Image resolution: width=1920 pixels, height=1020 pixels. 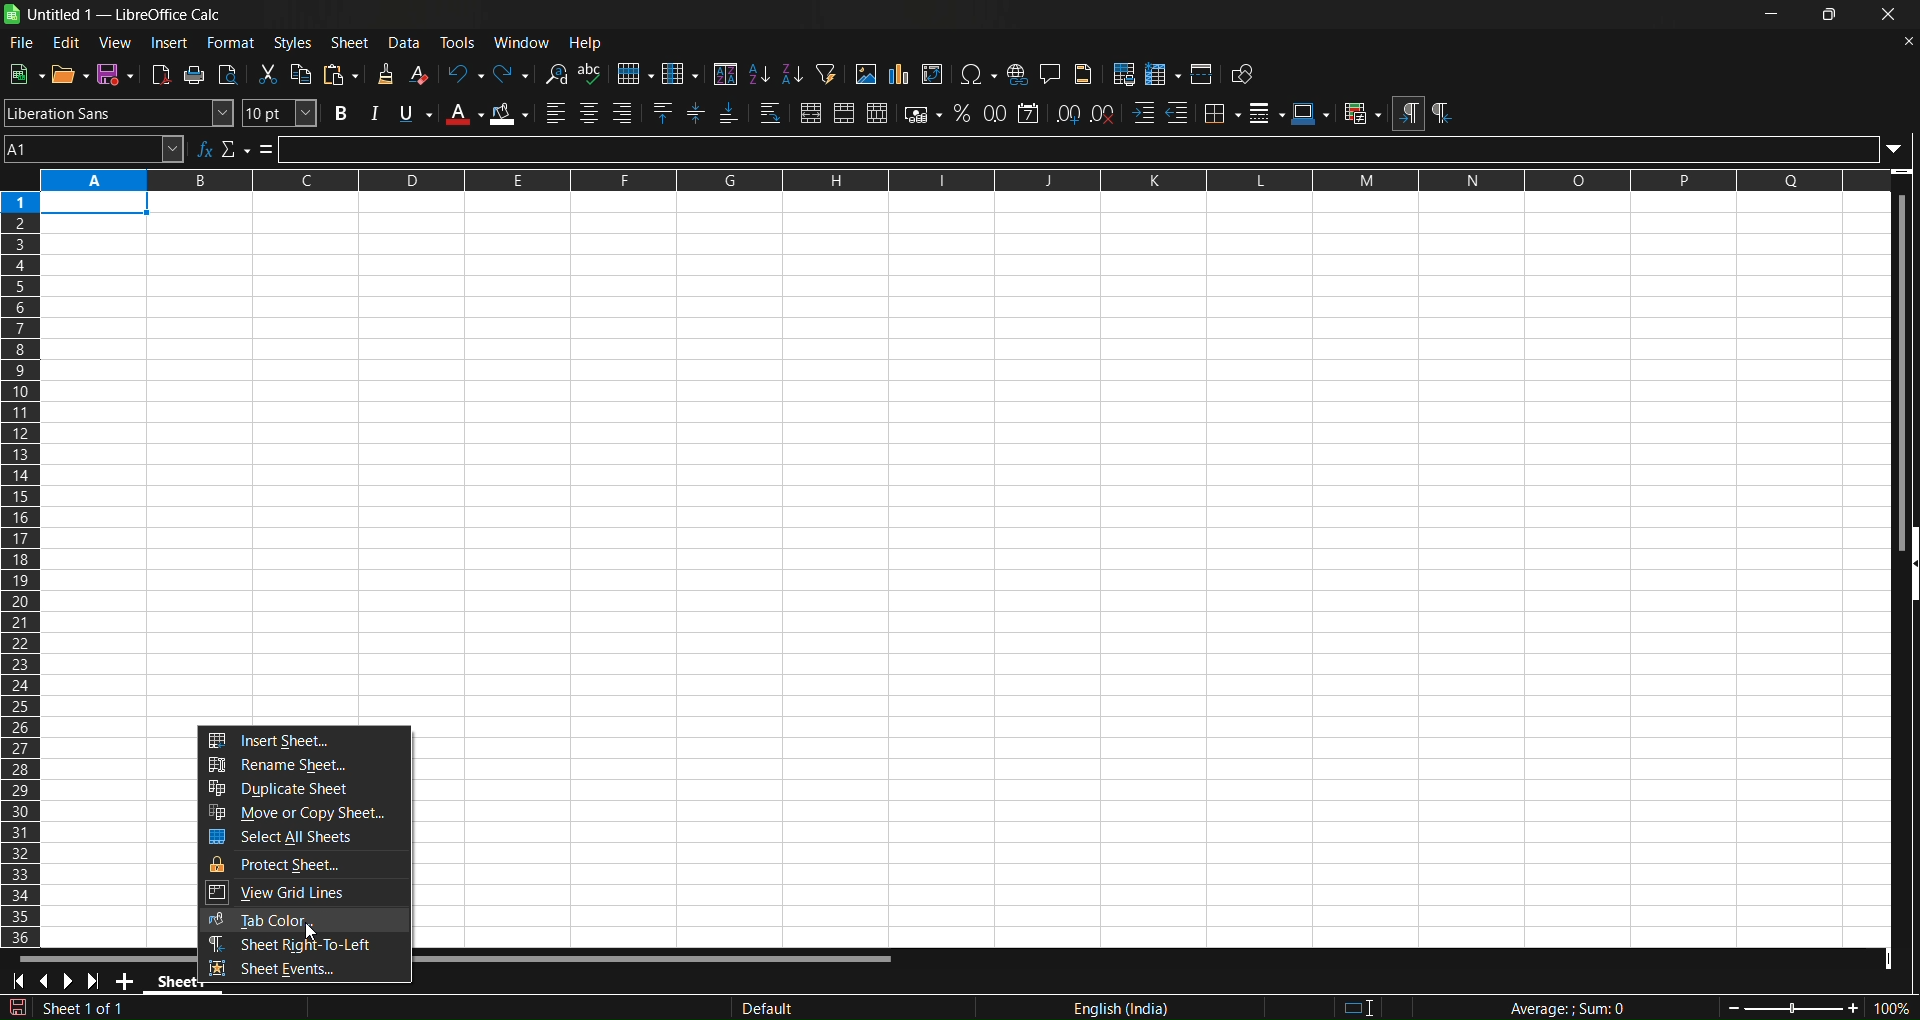 What do you see at coordinates (1407, 114) in the screenshot?
I see `left to right` at bounding box center [1407, 114].